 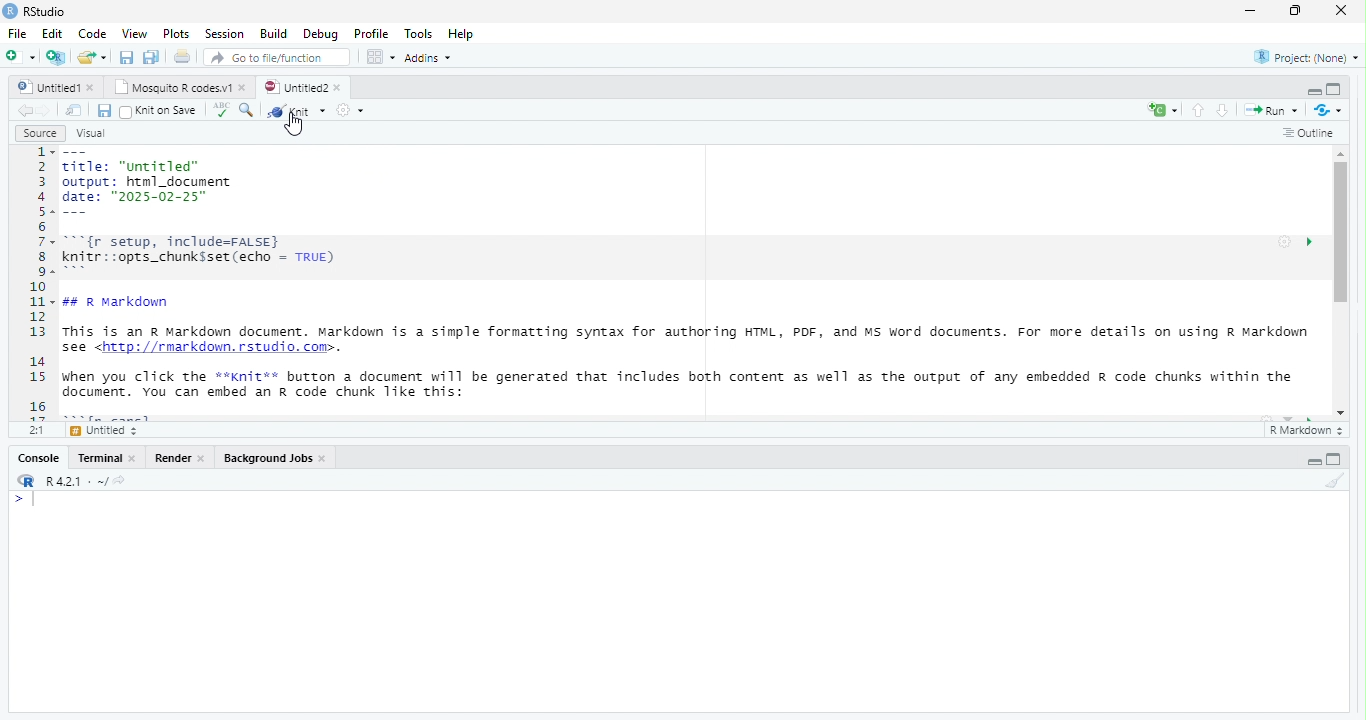 I want to click on correct spells, so click(x=221, y=109).